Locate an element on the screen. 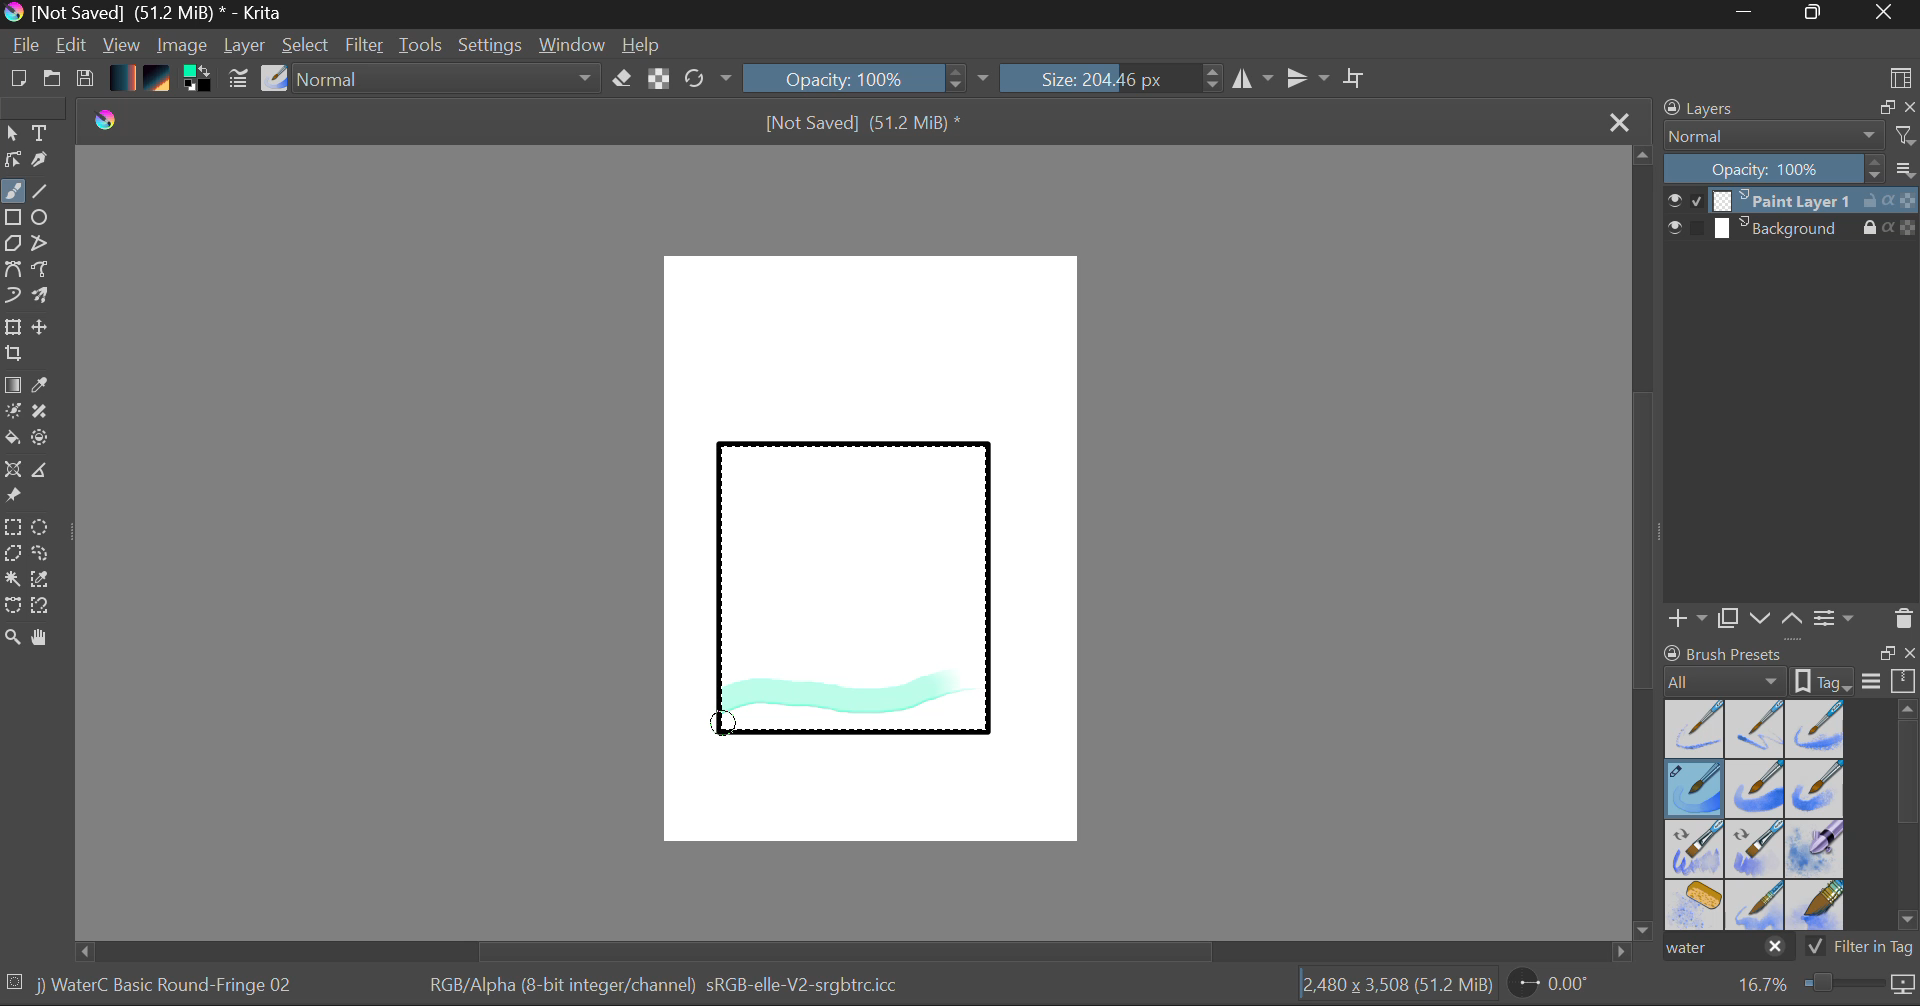 The height and width of the screenshot is (1006, 1920). Brush presets docket is located at coordinates (1790, 667).